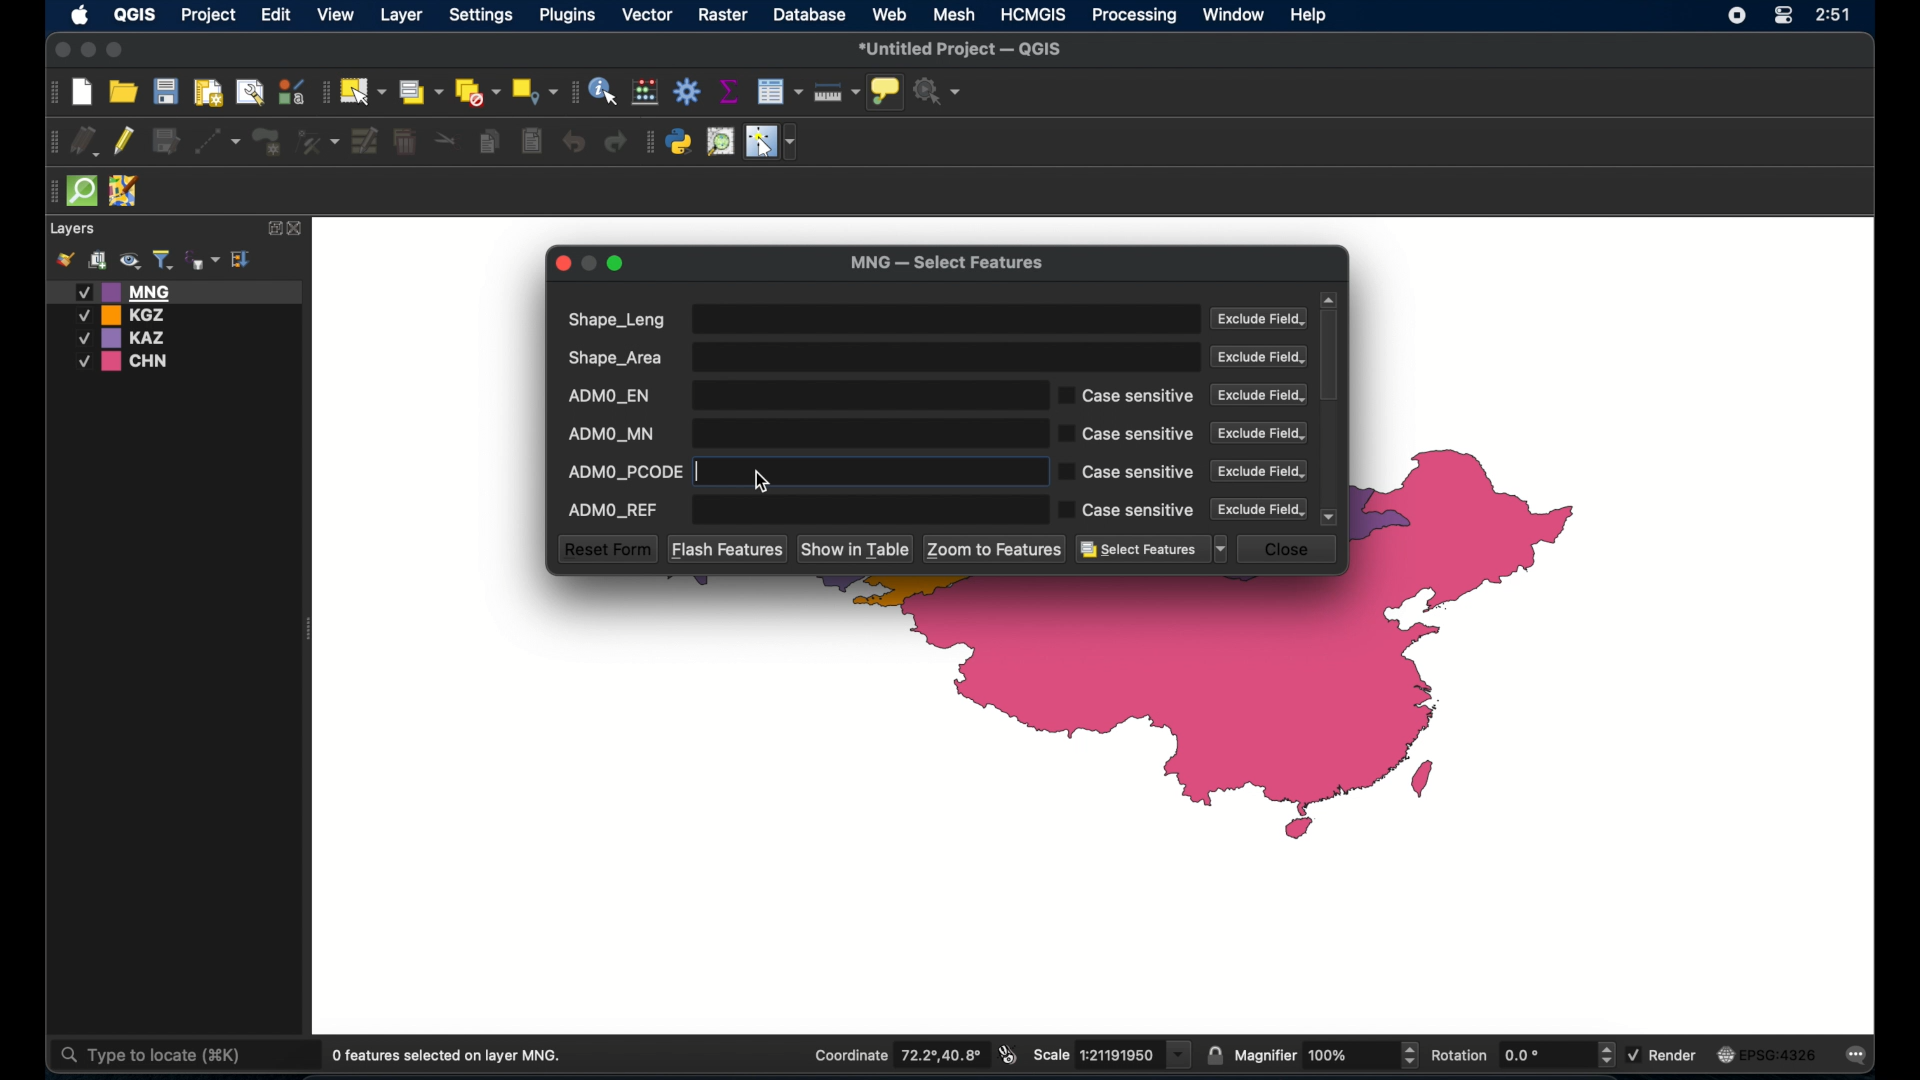 Image resolution: width=1920 pixels, height=1080 pixels. I want to click on database, so click(809, 14).